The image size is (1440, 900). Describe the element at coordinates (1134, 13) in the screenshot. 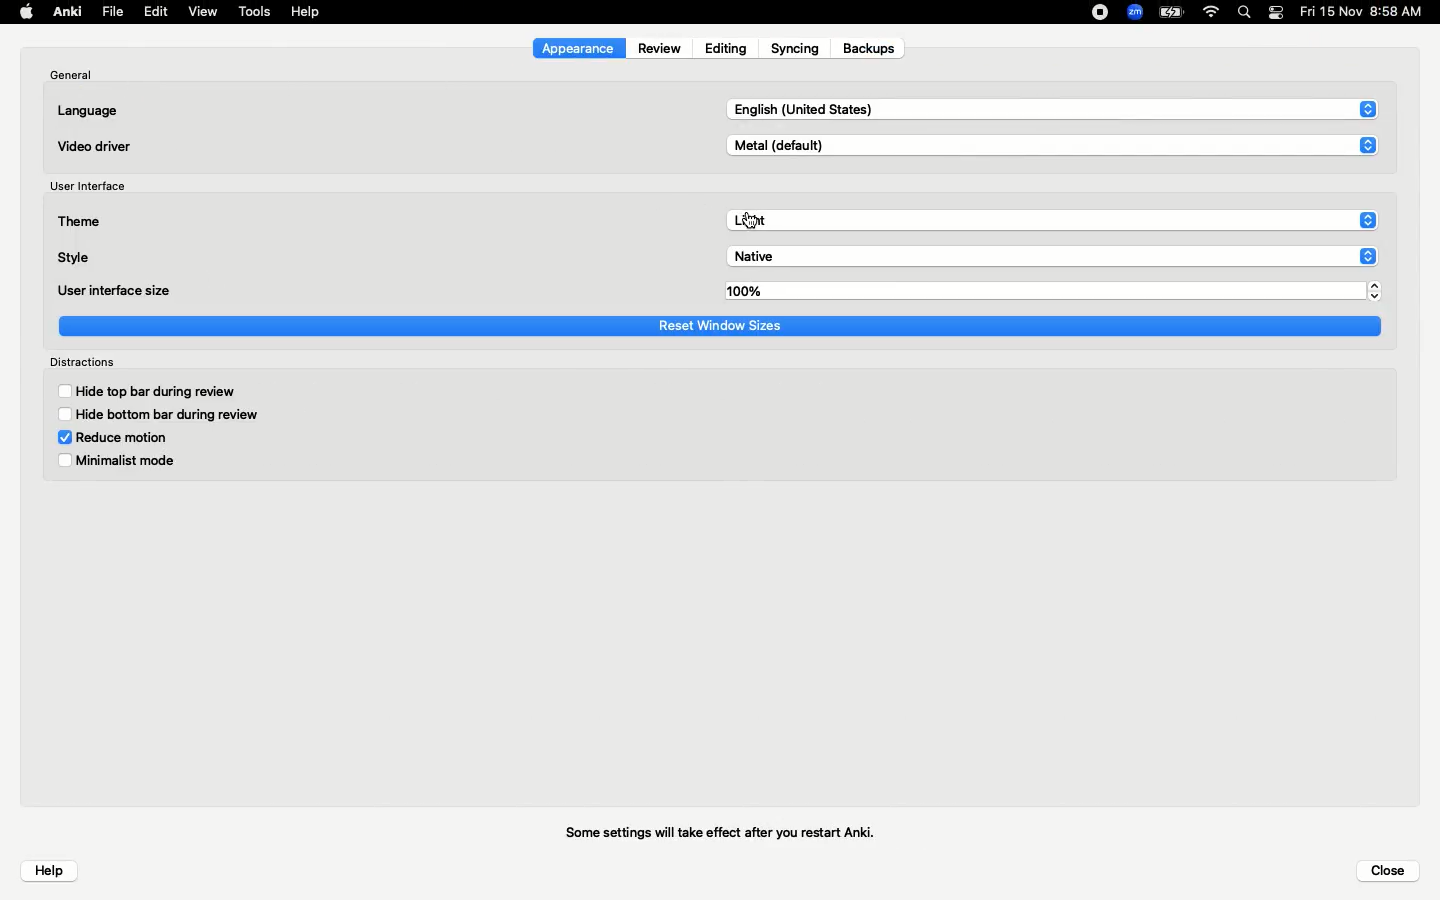

I see `Zoom` at that location.